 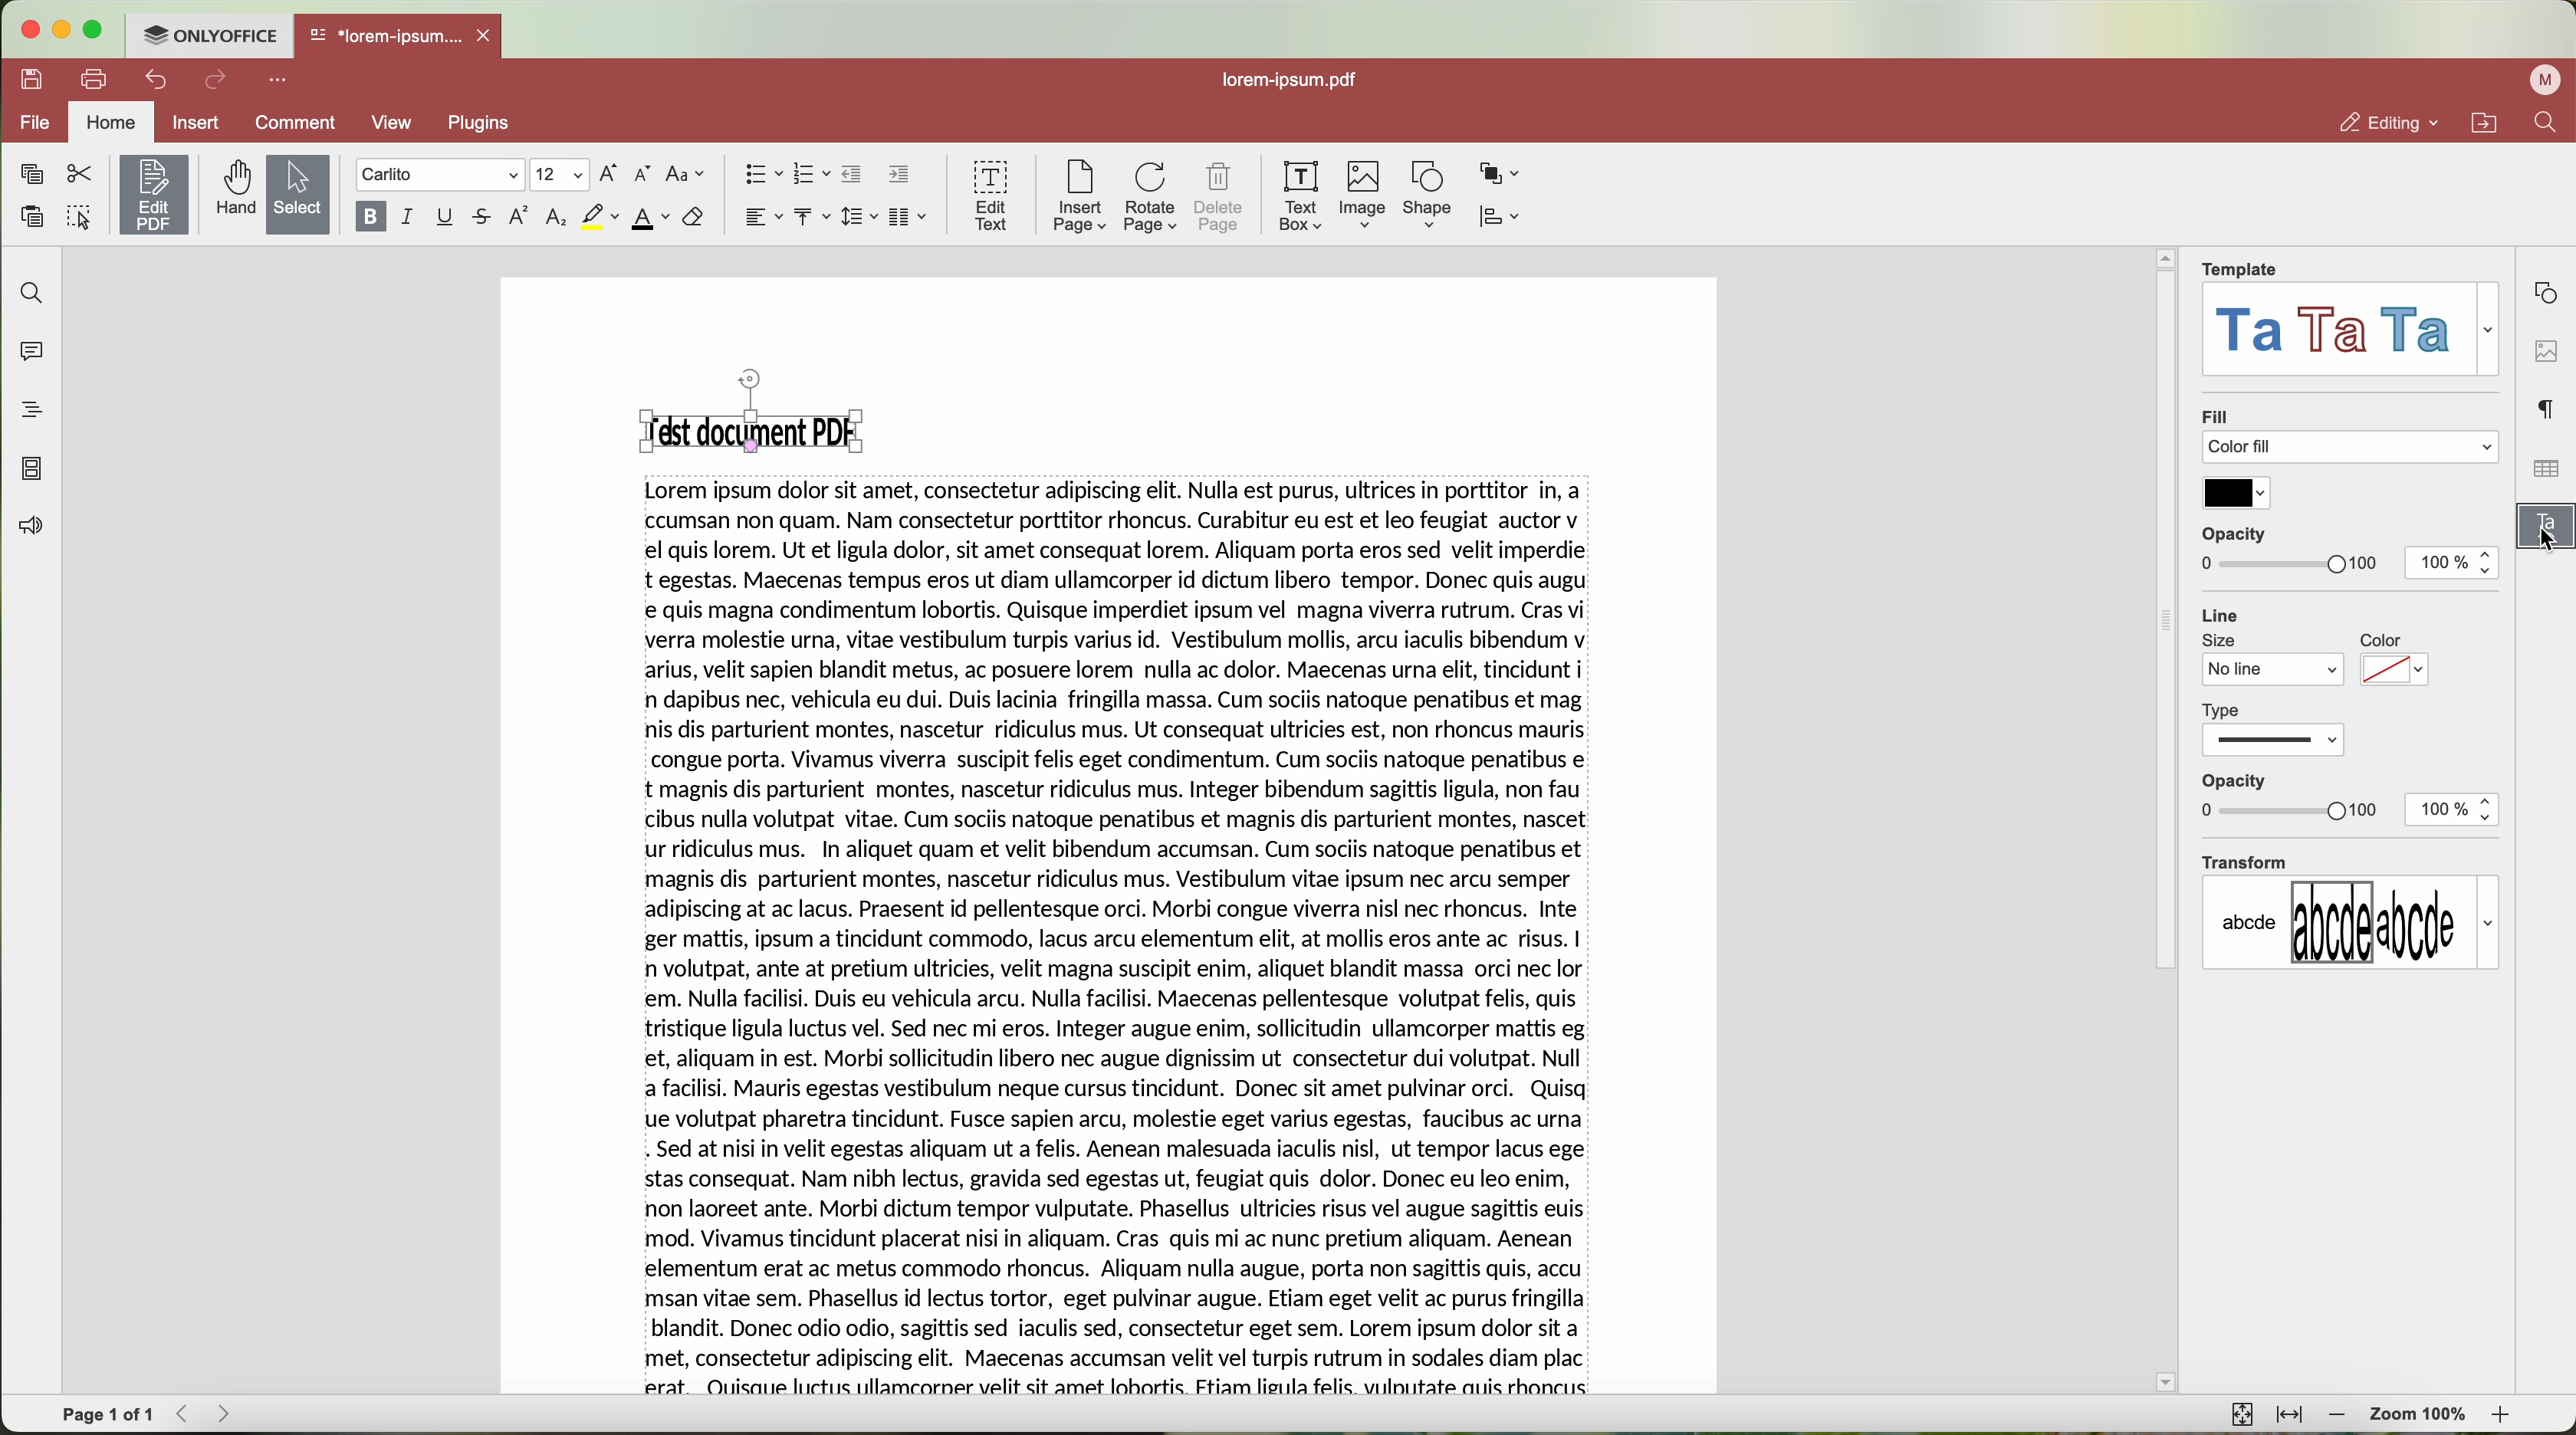 I want to click on underline, so click(x=447, y=218).